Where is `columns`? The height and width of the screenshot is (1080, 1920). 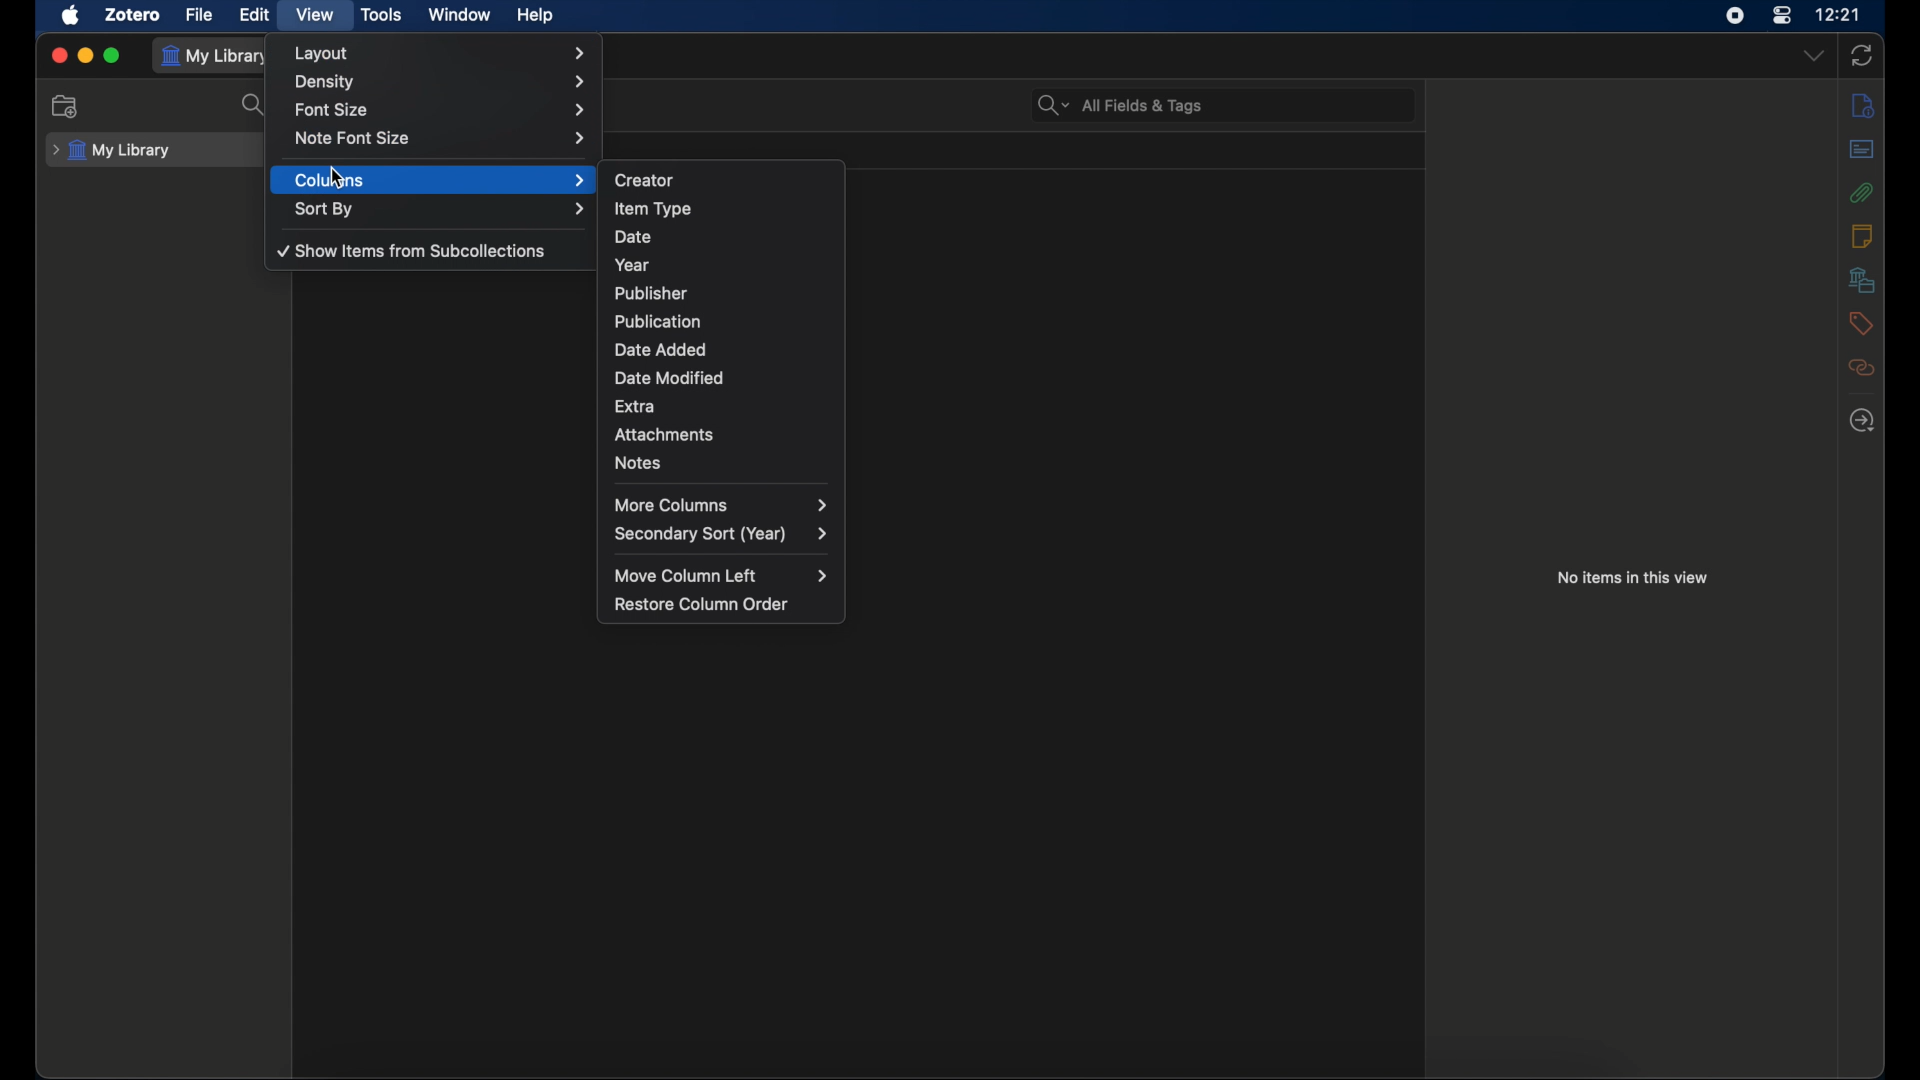 columns is located at coordinates (442, 181).